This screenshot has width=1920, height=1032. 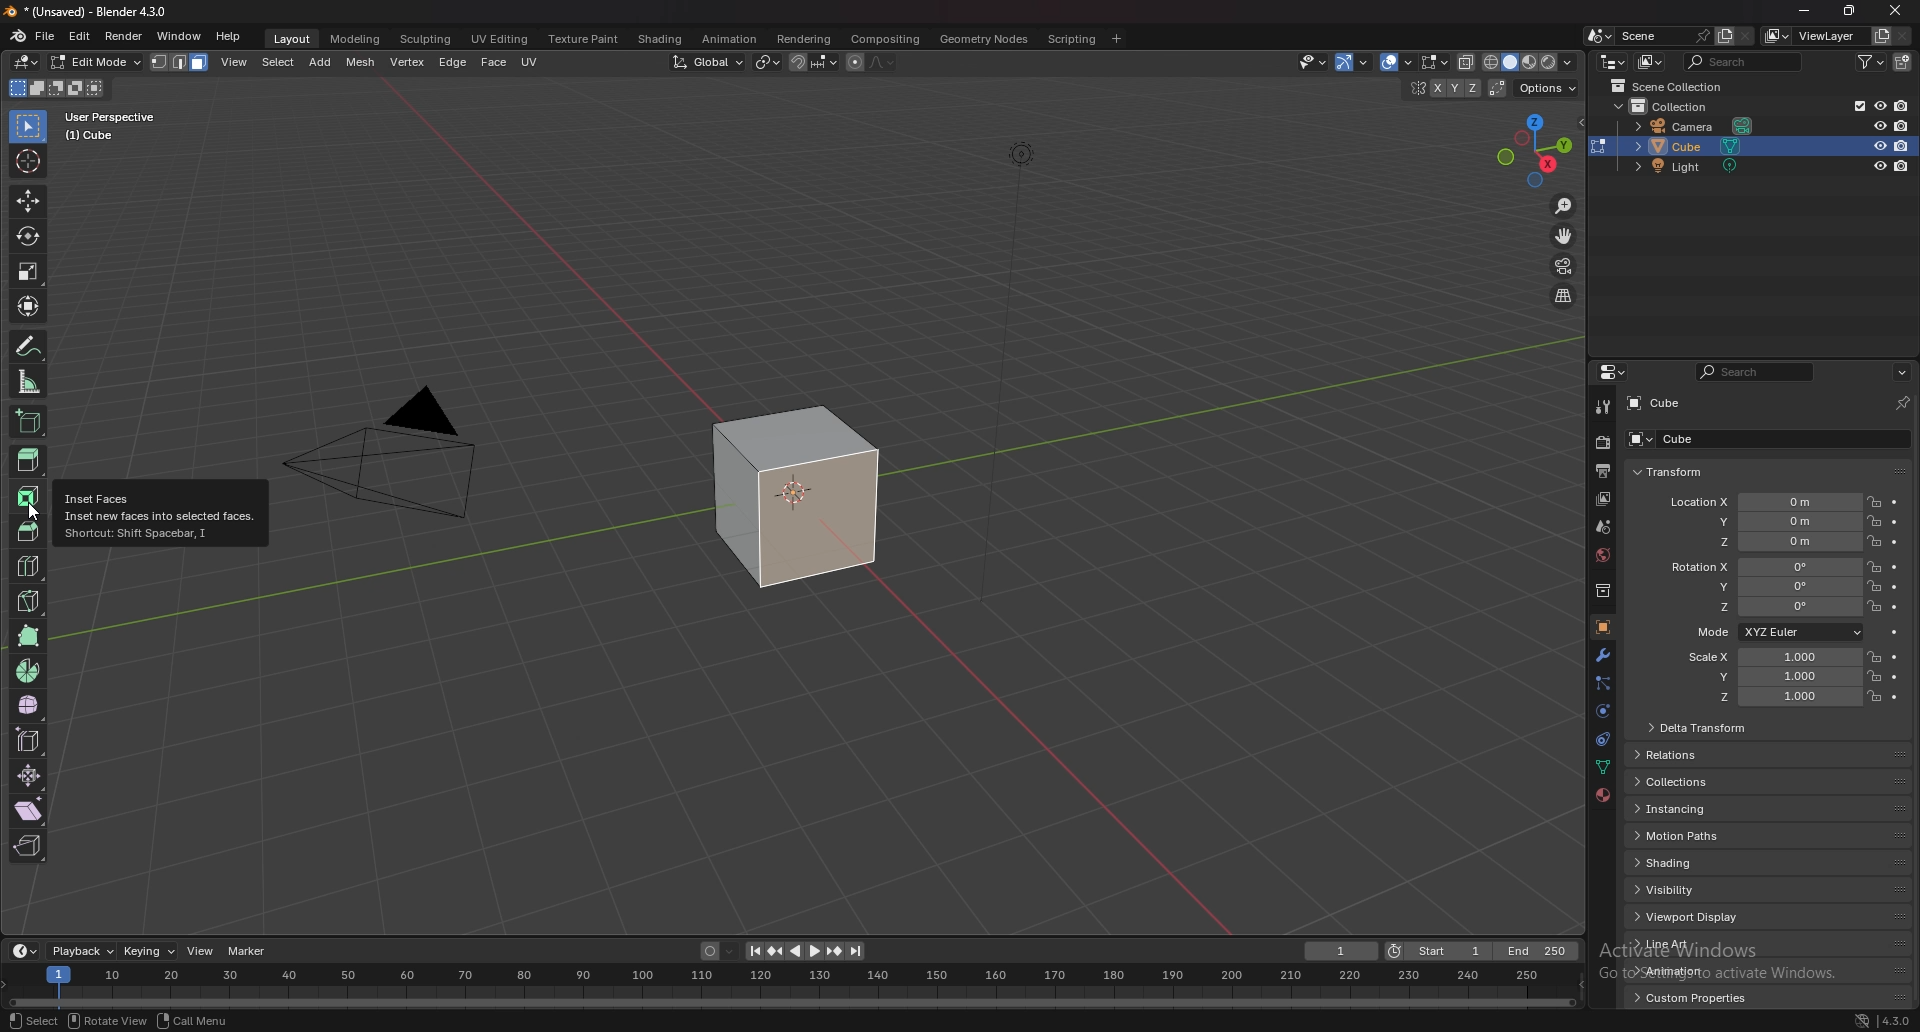 What do you see at coordinates (1771, 607) in the screenshot?
I see `rotation z` at bounding box center [1771, 607].